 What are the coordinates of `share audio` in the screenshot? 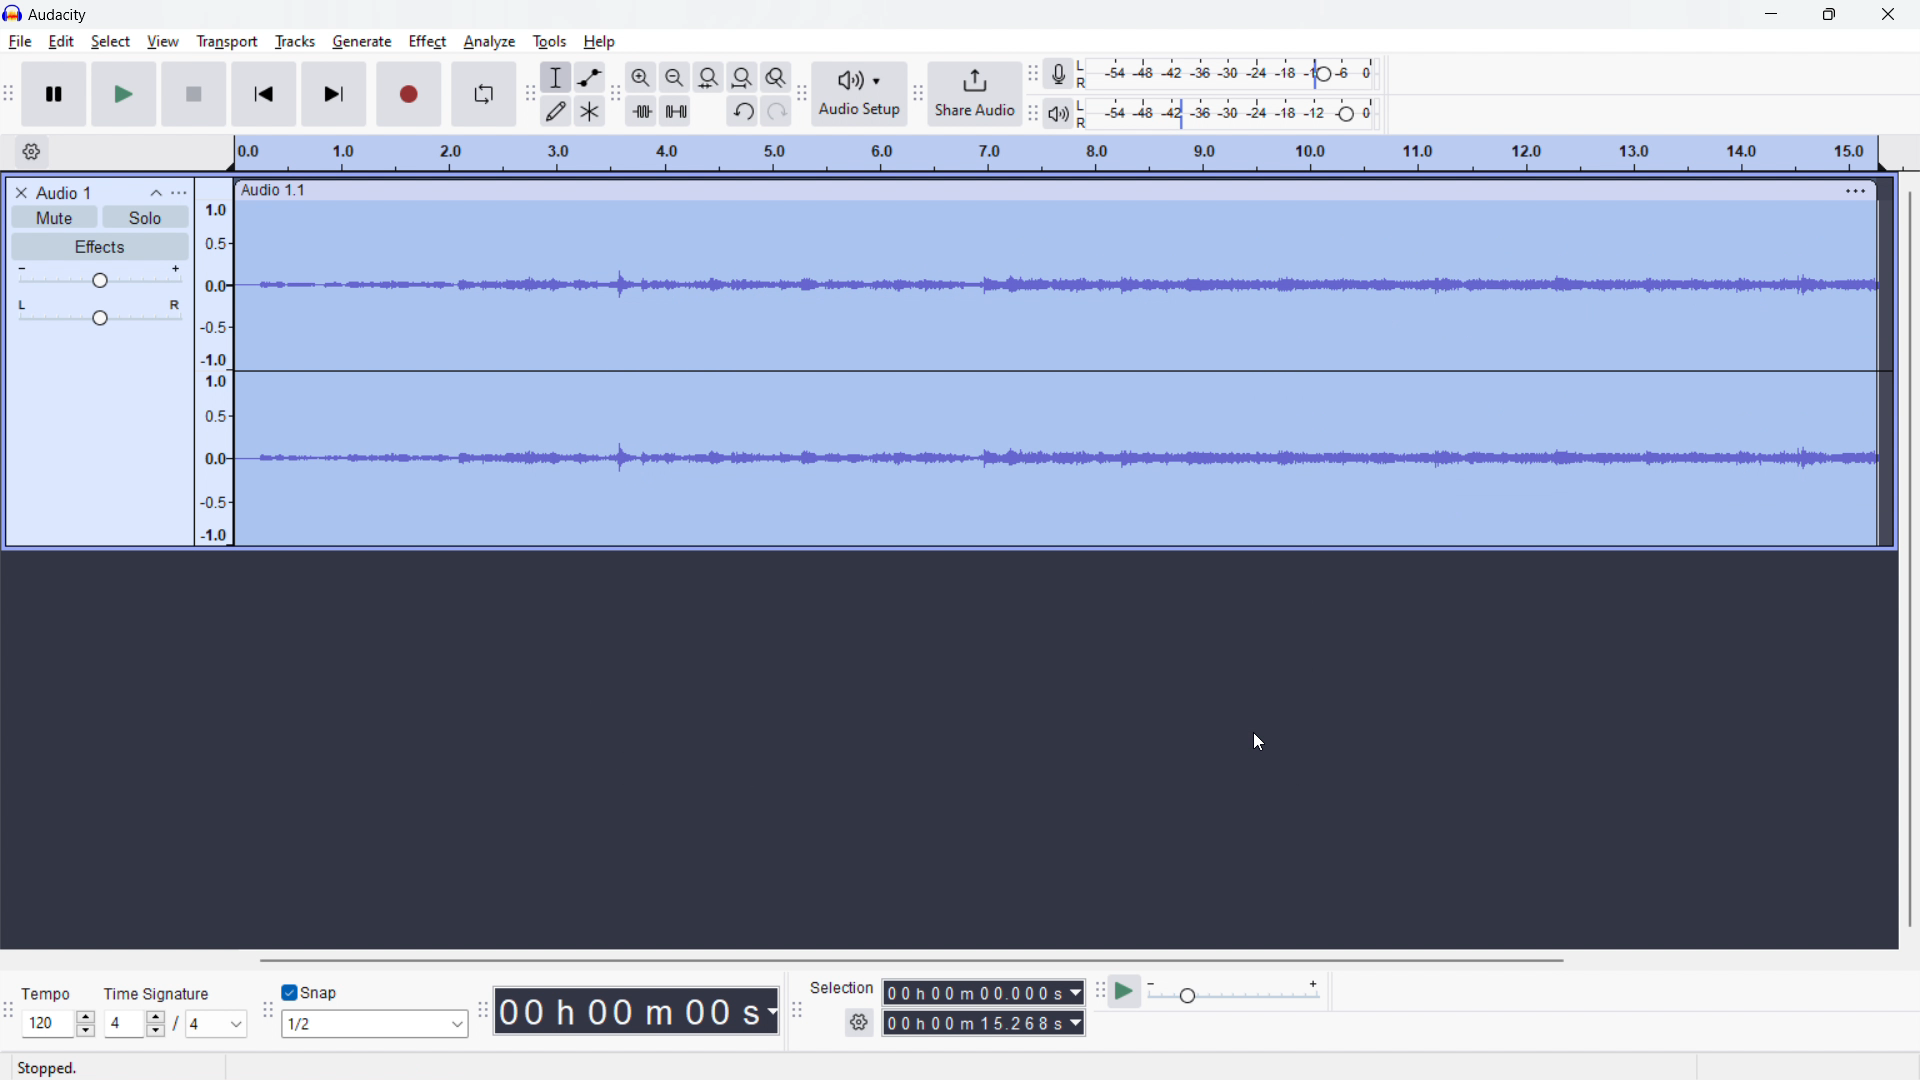 It's located at (975, 92).